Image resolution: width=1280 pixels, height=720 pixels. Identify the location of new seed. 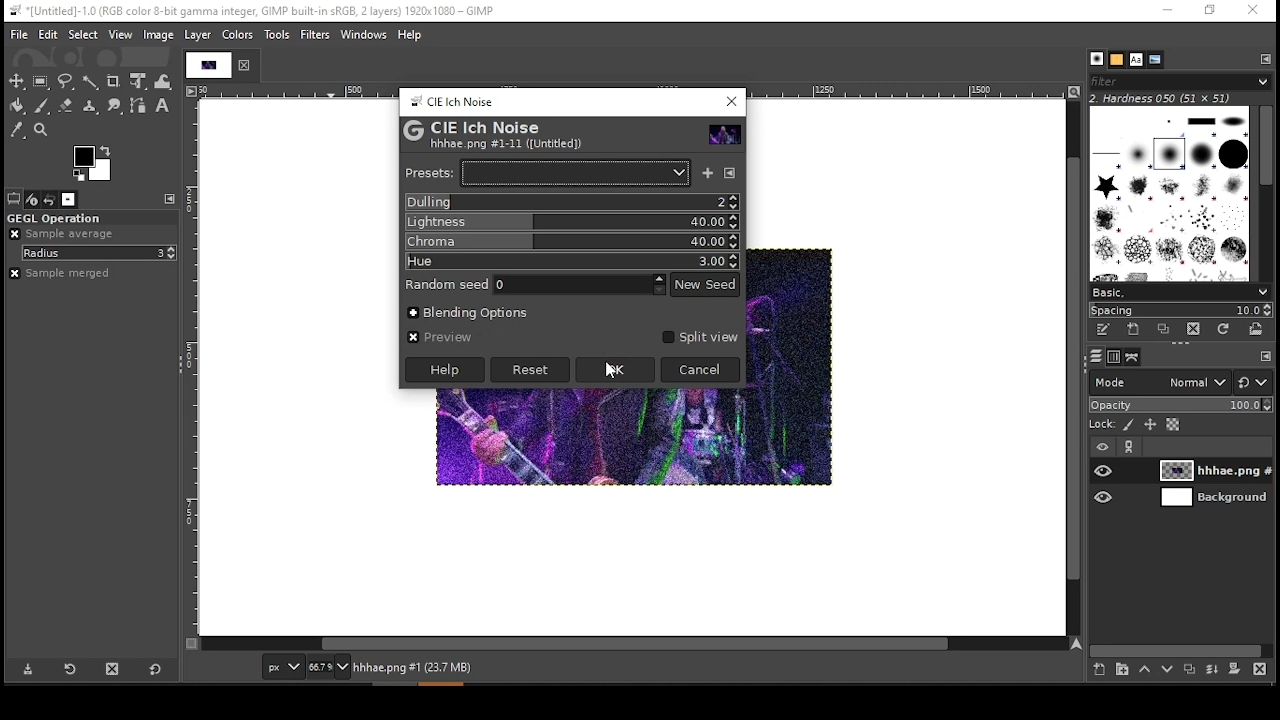
(708, 286).